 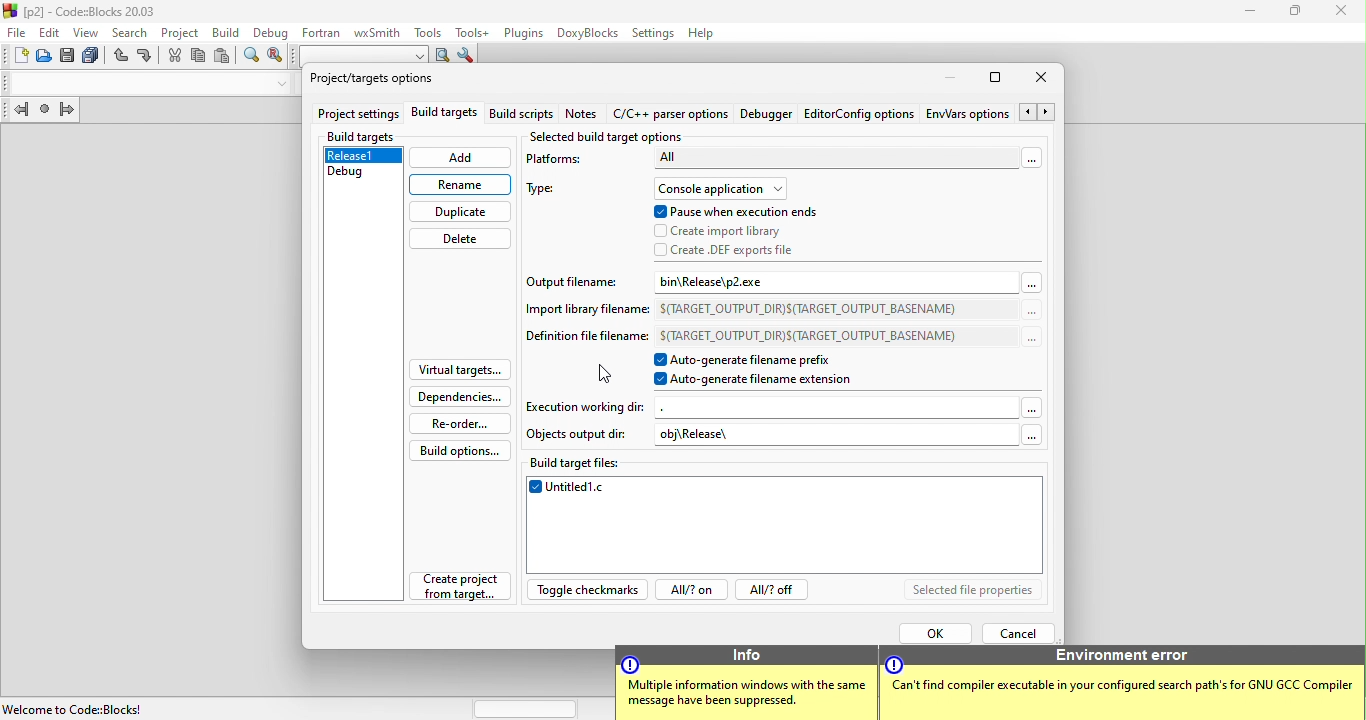 What do you see at coordinates (446, 115) in the screenshot?
I see `build targets` at bounding box center [446, 115].